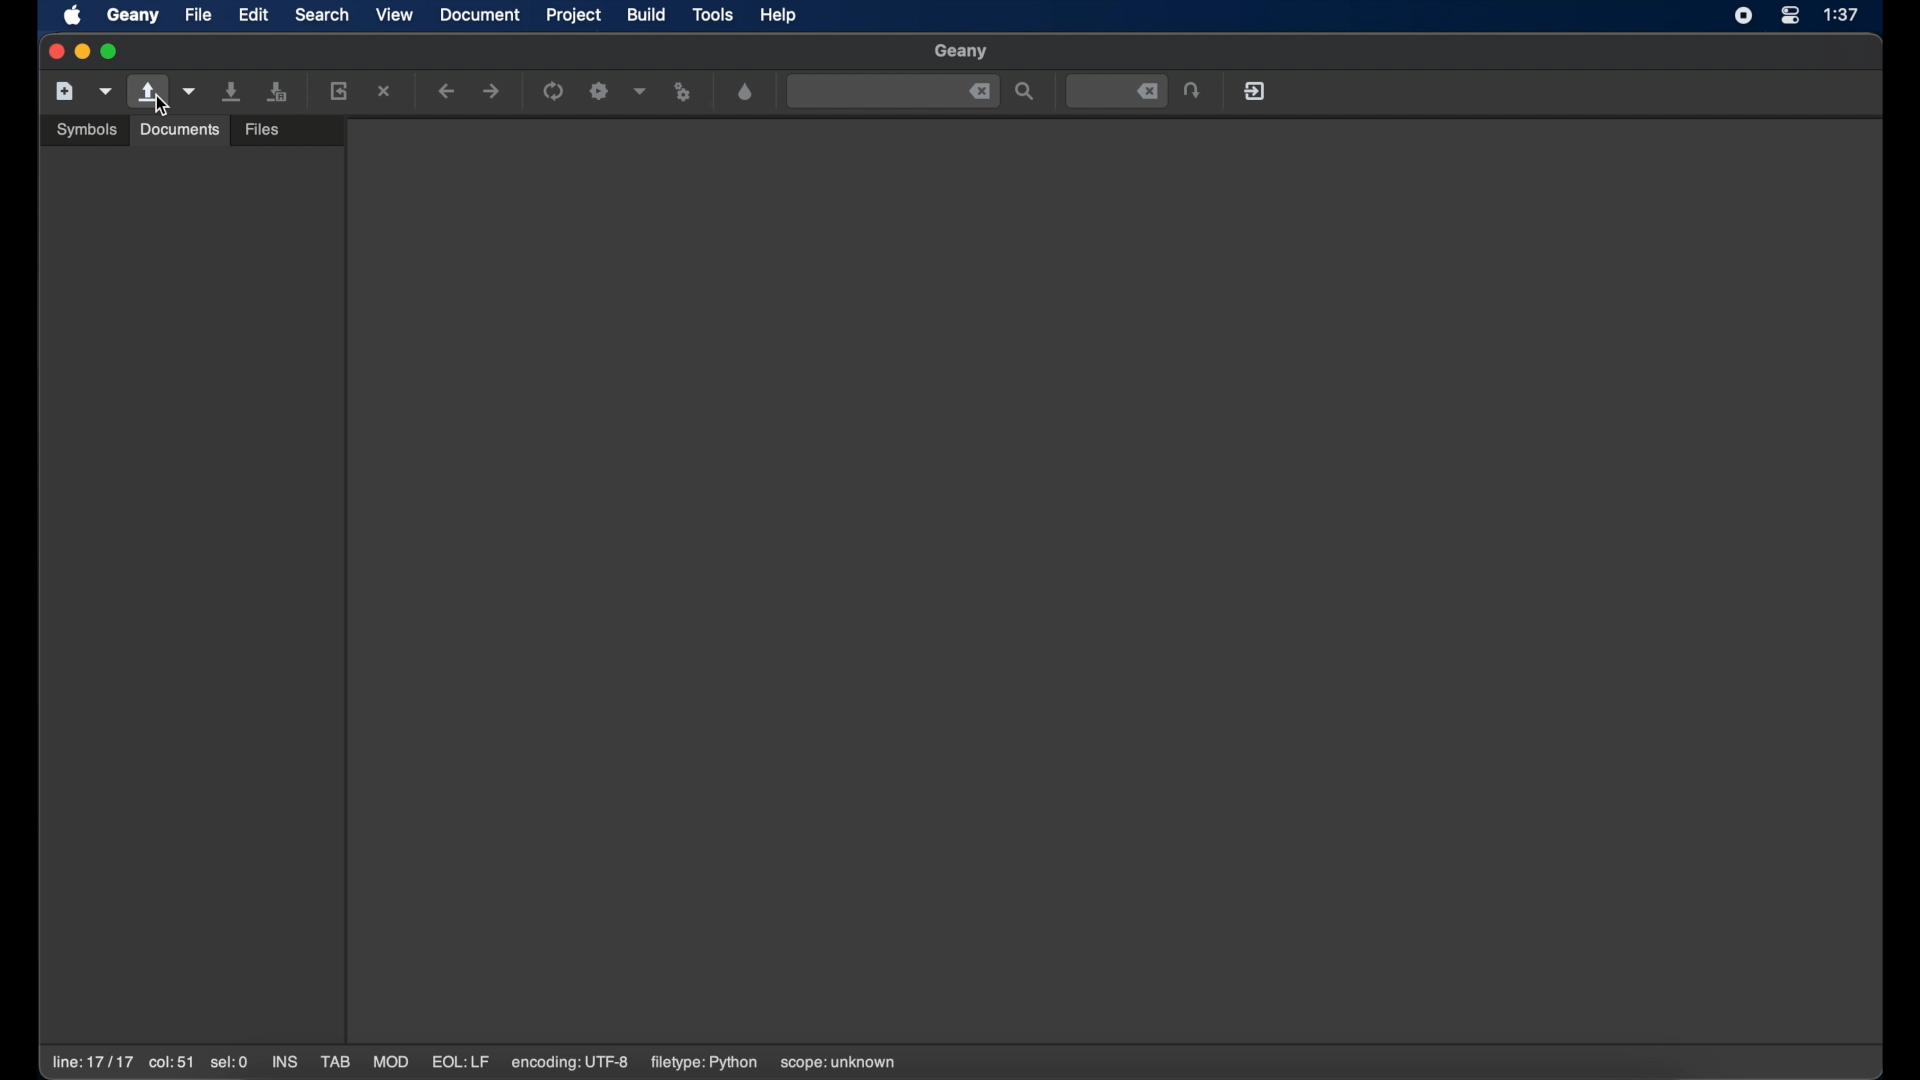 Image resolution: width=1920 pixels, height=1080 pixels. I want to click on edit, so click(254, 15).